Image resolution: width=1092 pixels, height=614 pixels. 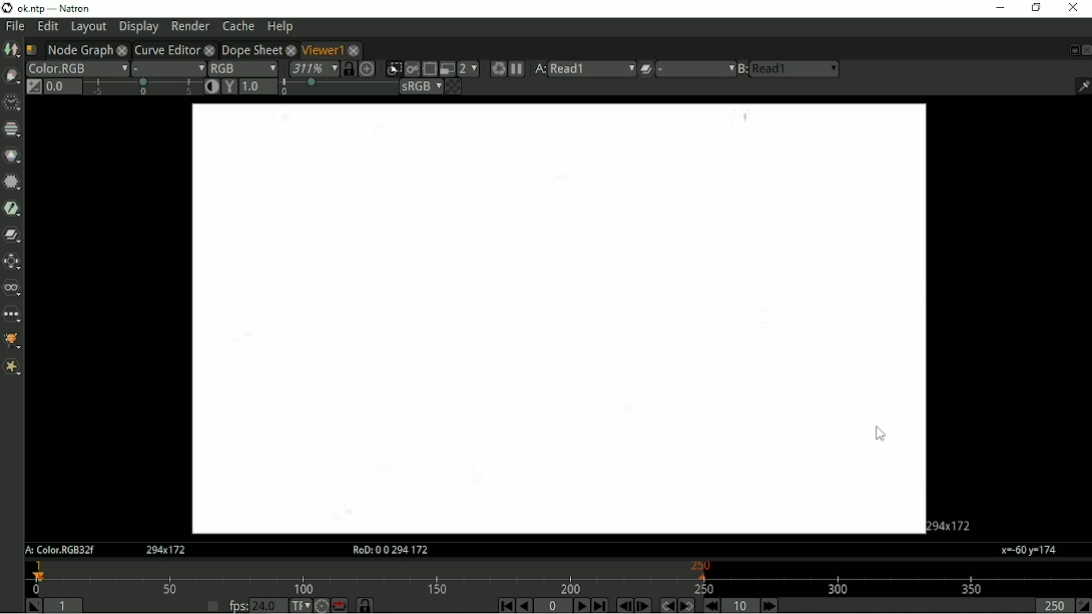 What do you see at coordinates (243, 68) in the screenshot?
I see `Display channels` at bounding box center [243, 68].